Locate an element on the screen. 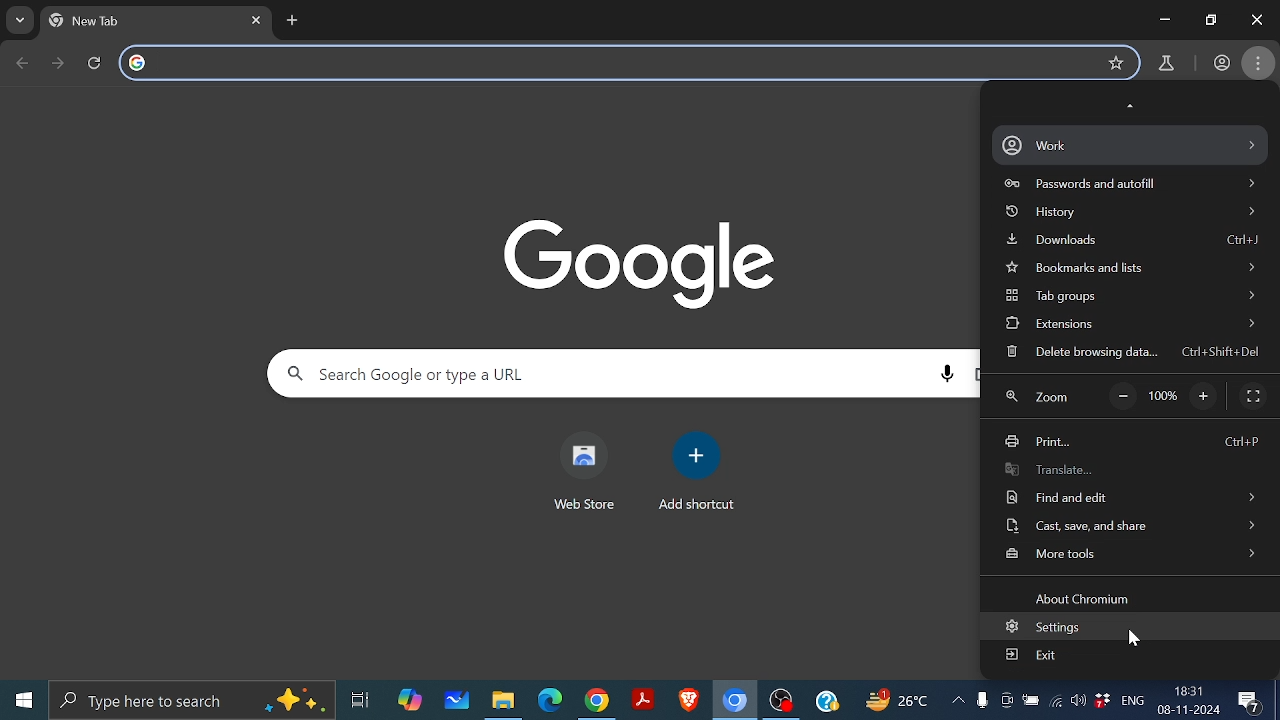  show hidden icons is located at coordinates (958, 704).